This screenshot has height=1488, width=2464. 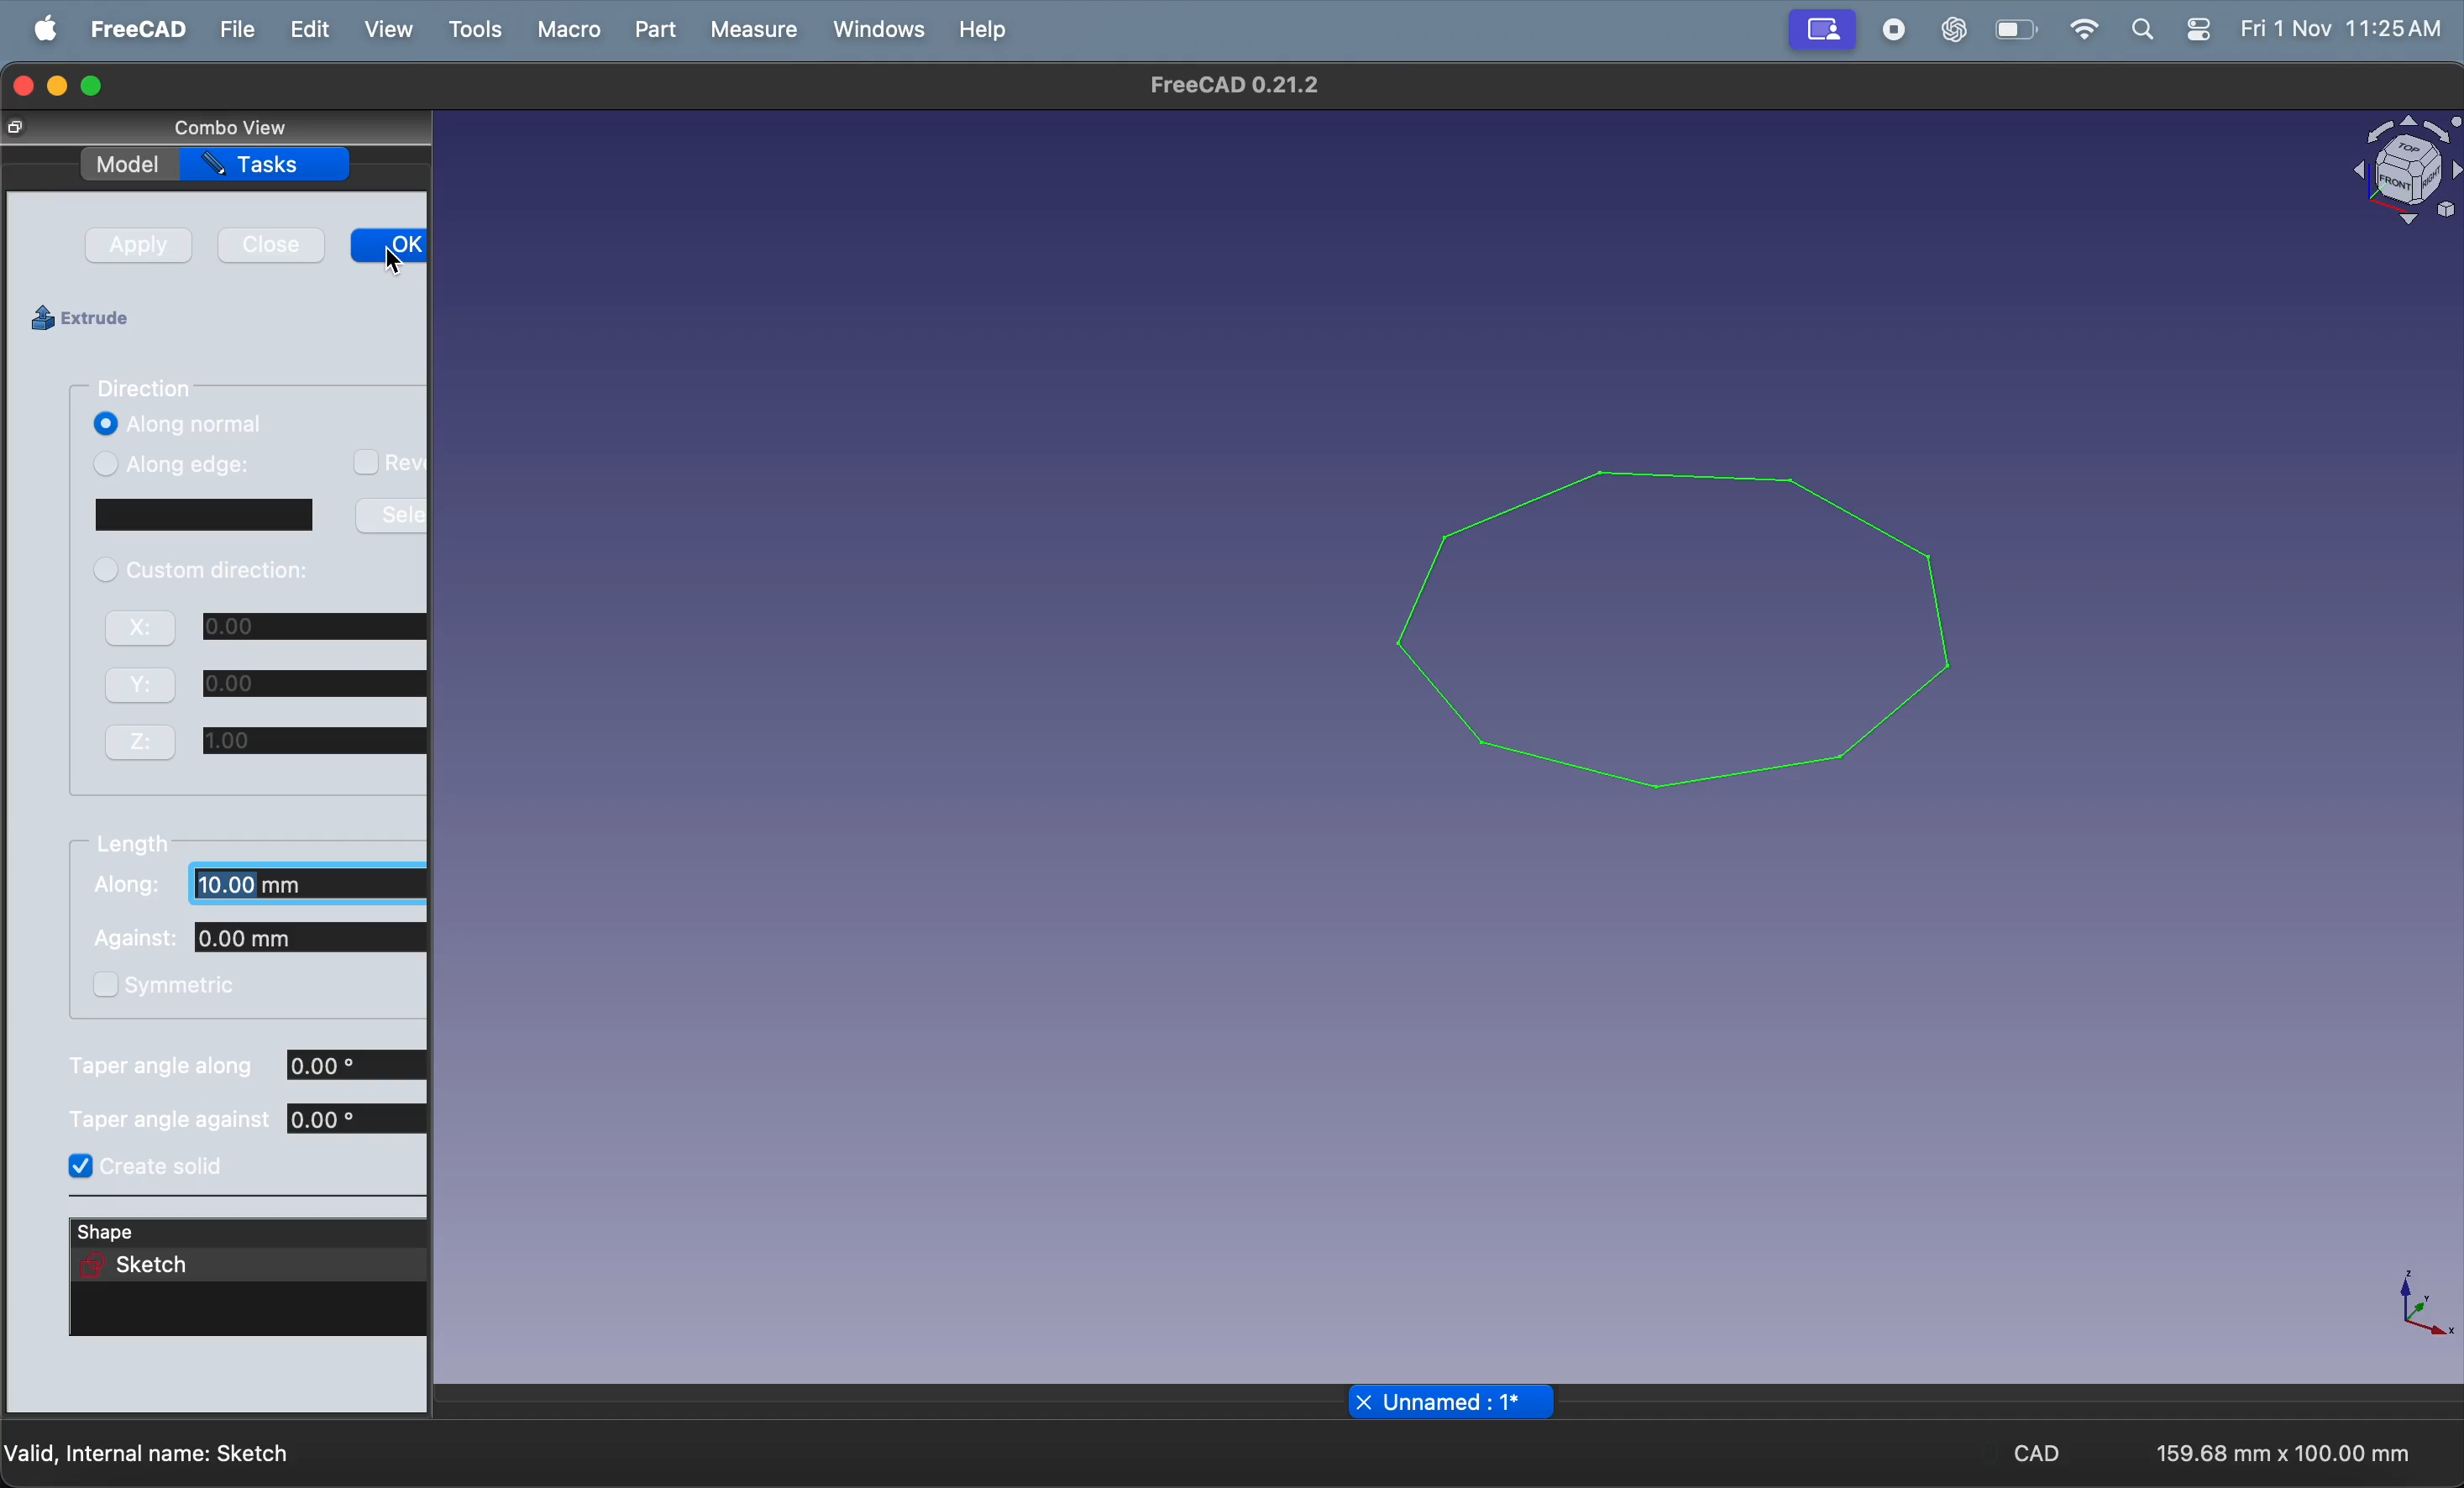 I want to click on model, so click(x=122, y=165).